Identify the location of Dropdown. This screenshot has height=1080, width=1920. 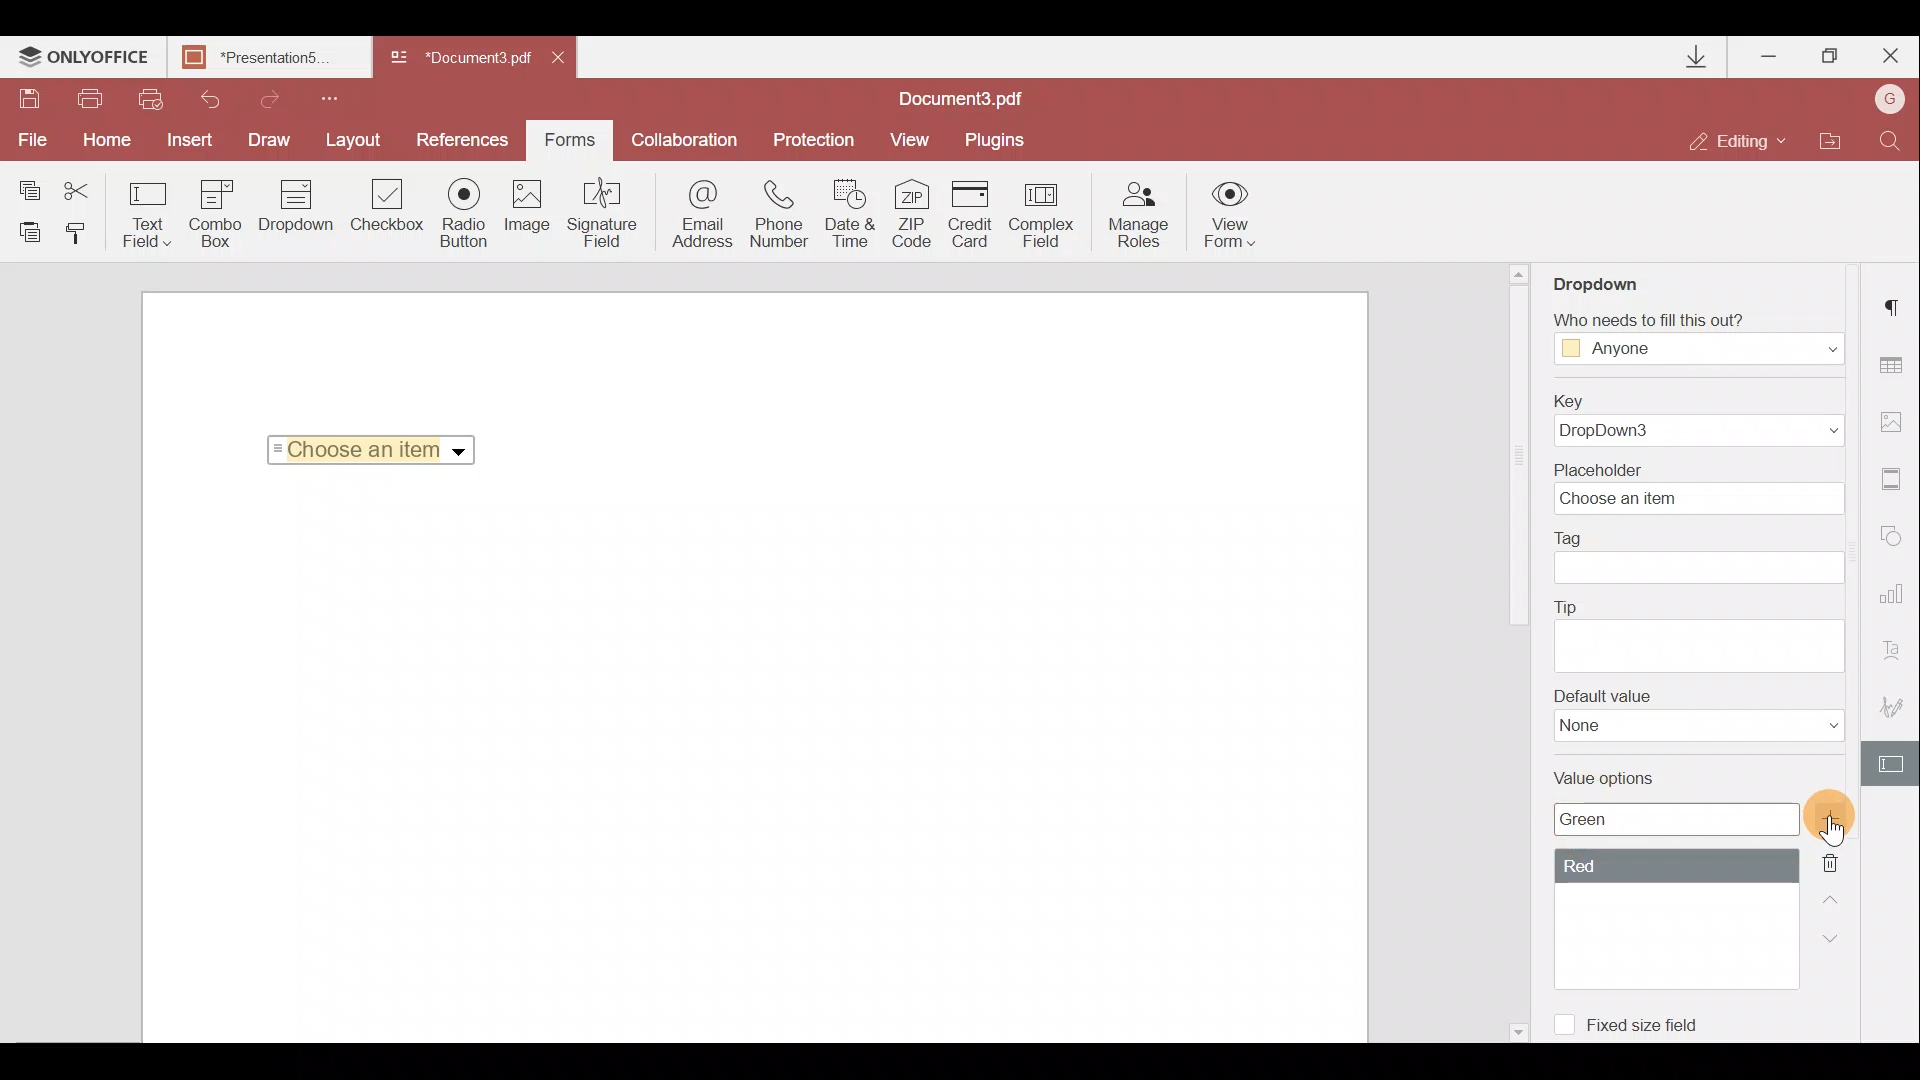
(1603, 282).